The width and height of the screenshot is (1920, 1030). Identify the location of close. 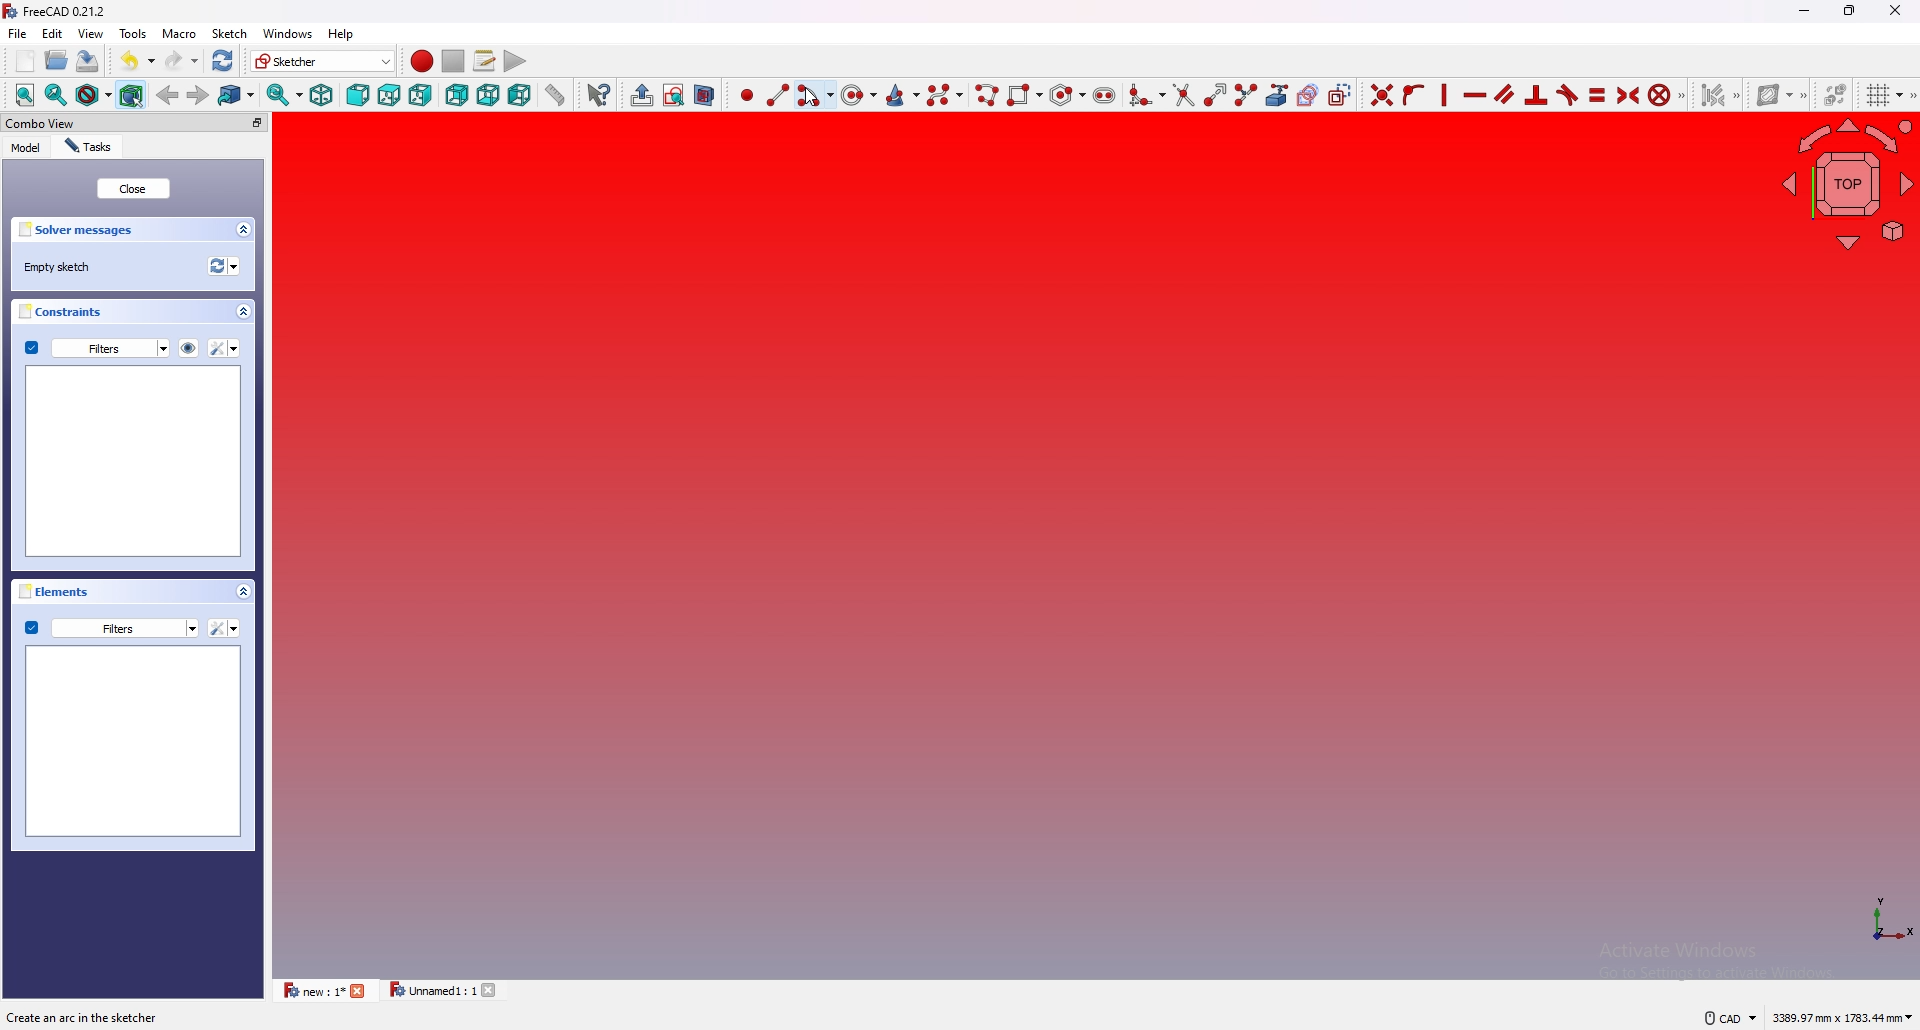
(360, 991).